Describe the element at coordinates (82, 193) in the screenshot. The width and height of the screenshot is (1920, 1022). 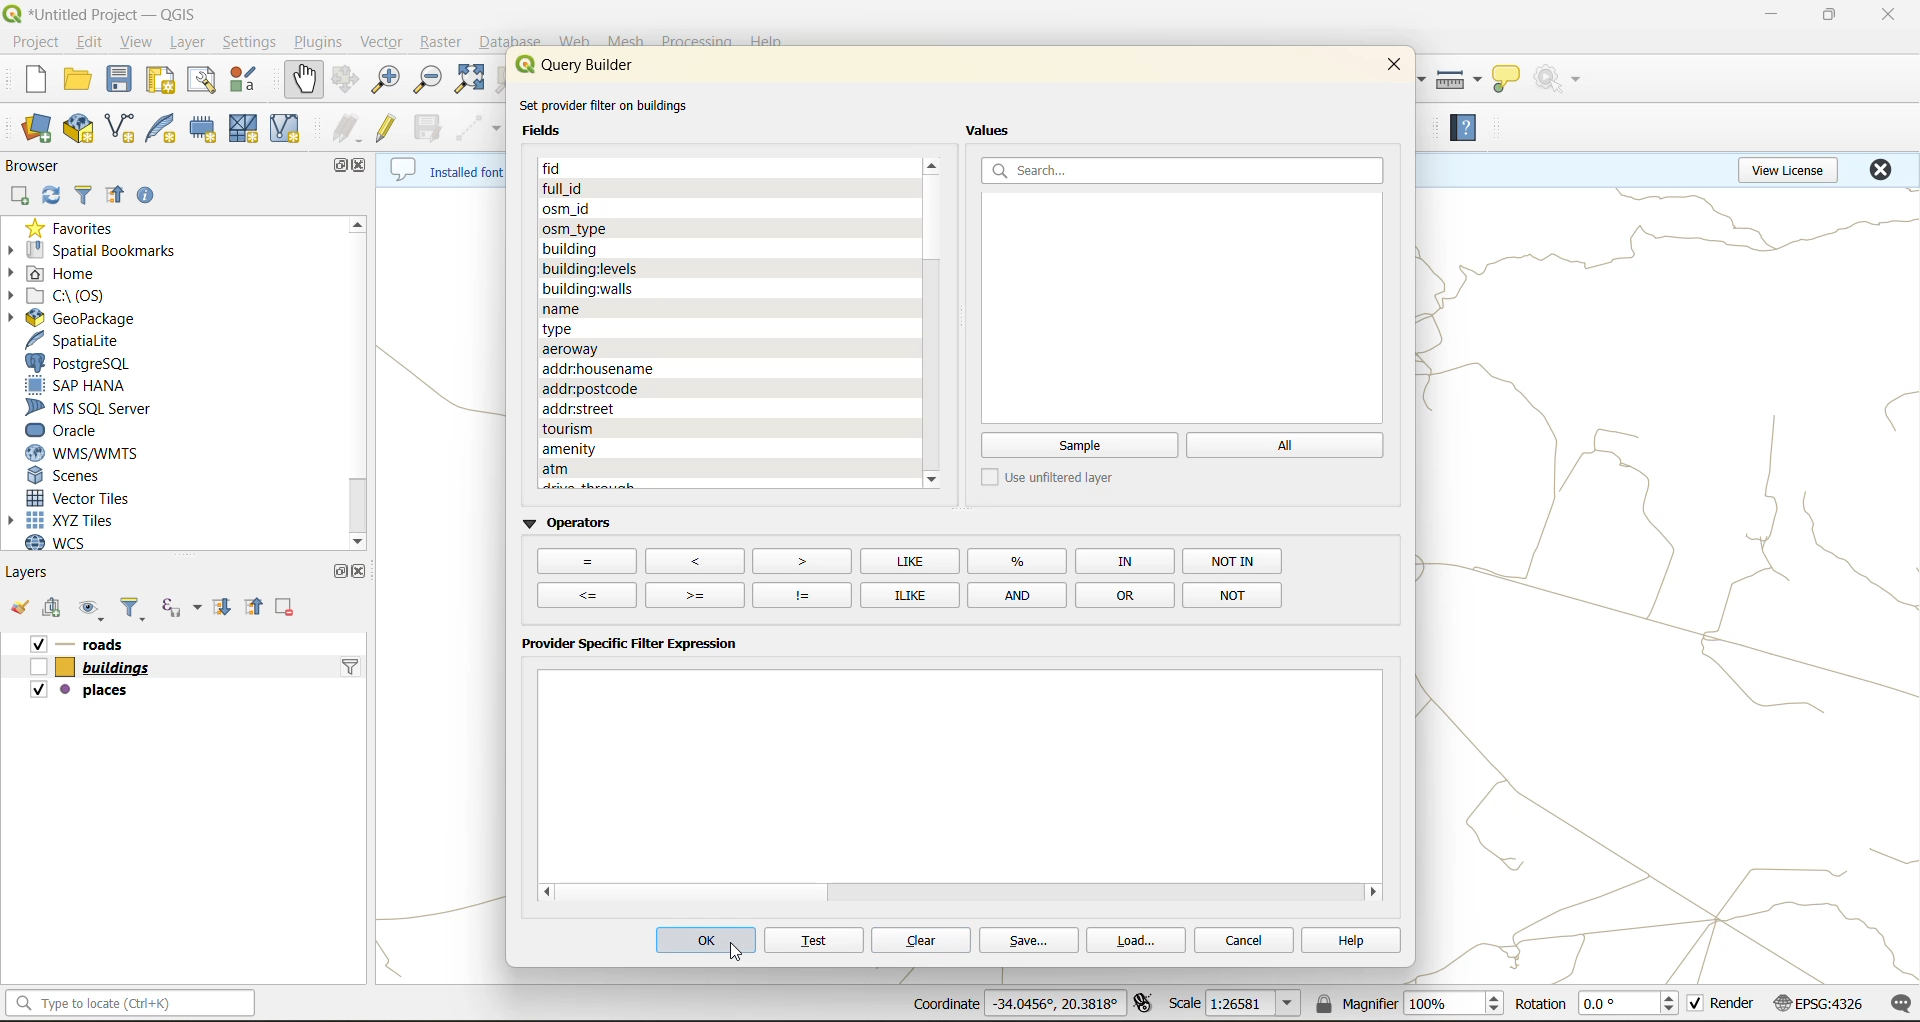
I see `filter` at that location.